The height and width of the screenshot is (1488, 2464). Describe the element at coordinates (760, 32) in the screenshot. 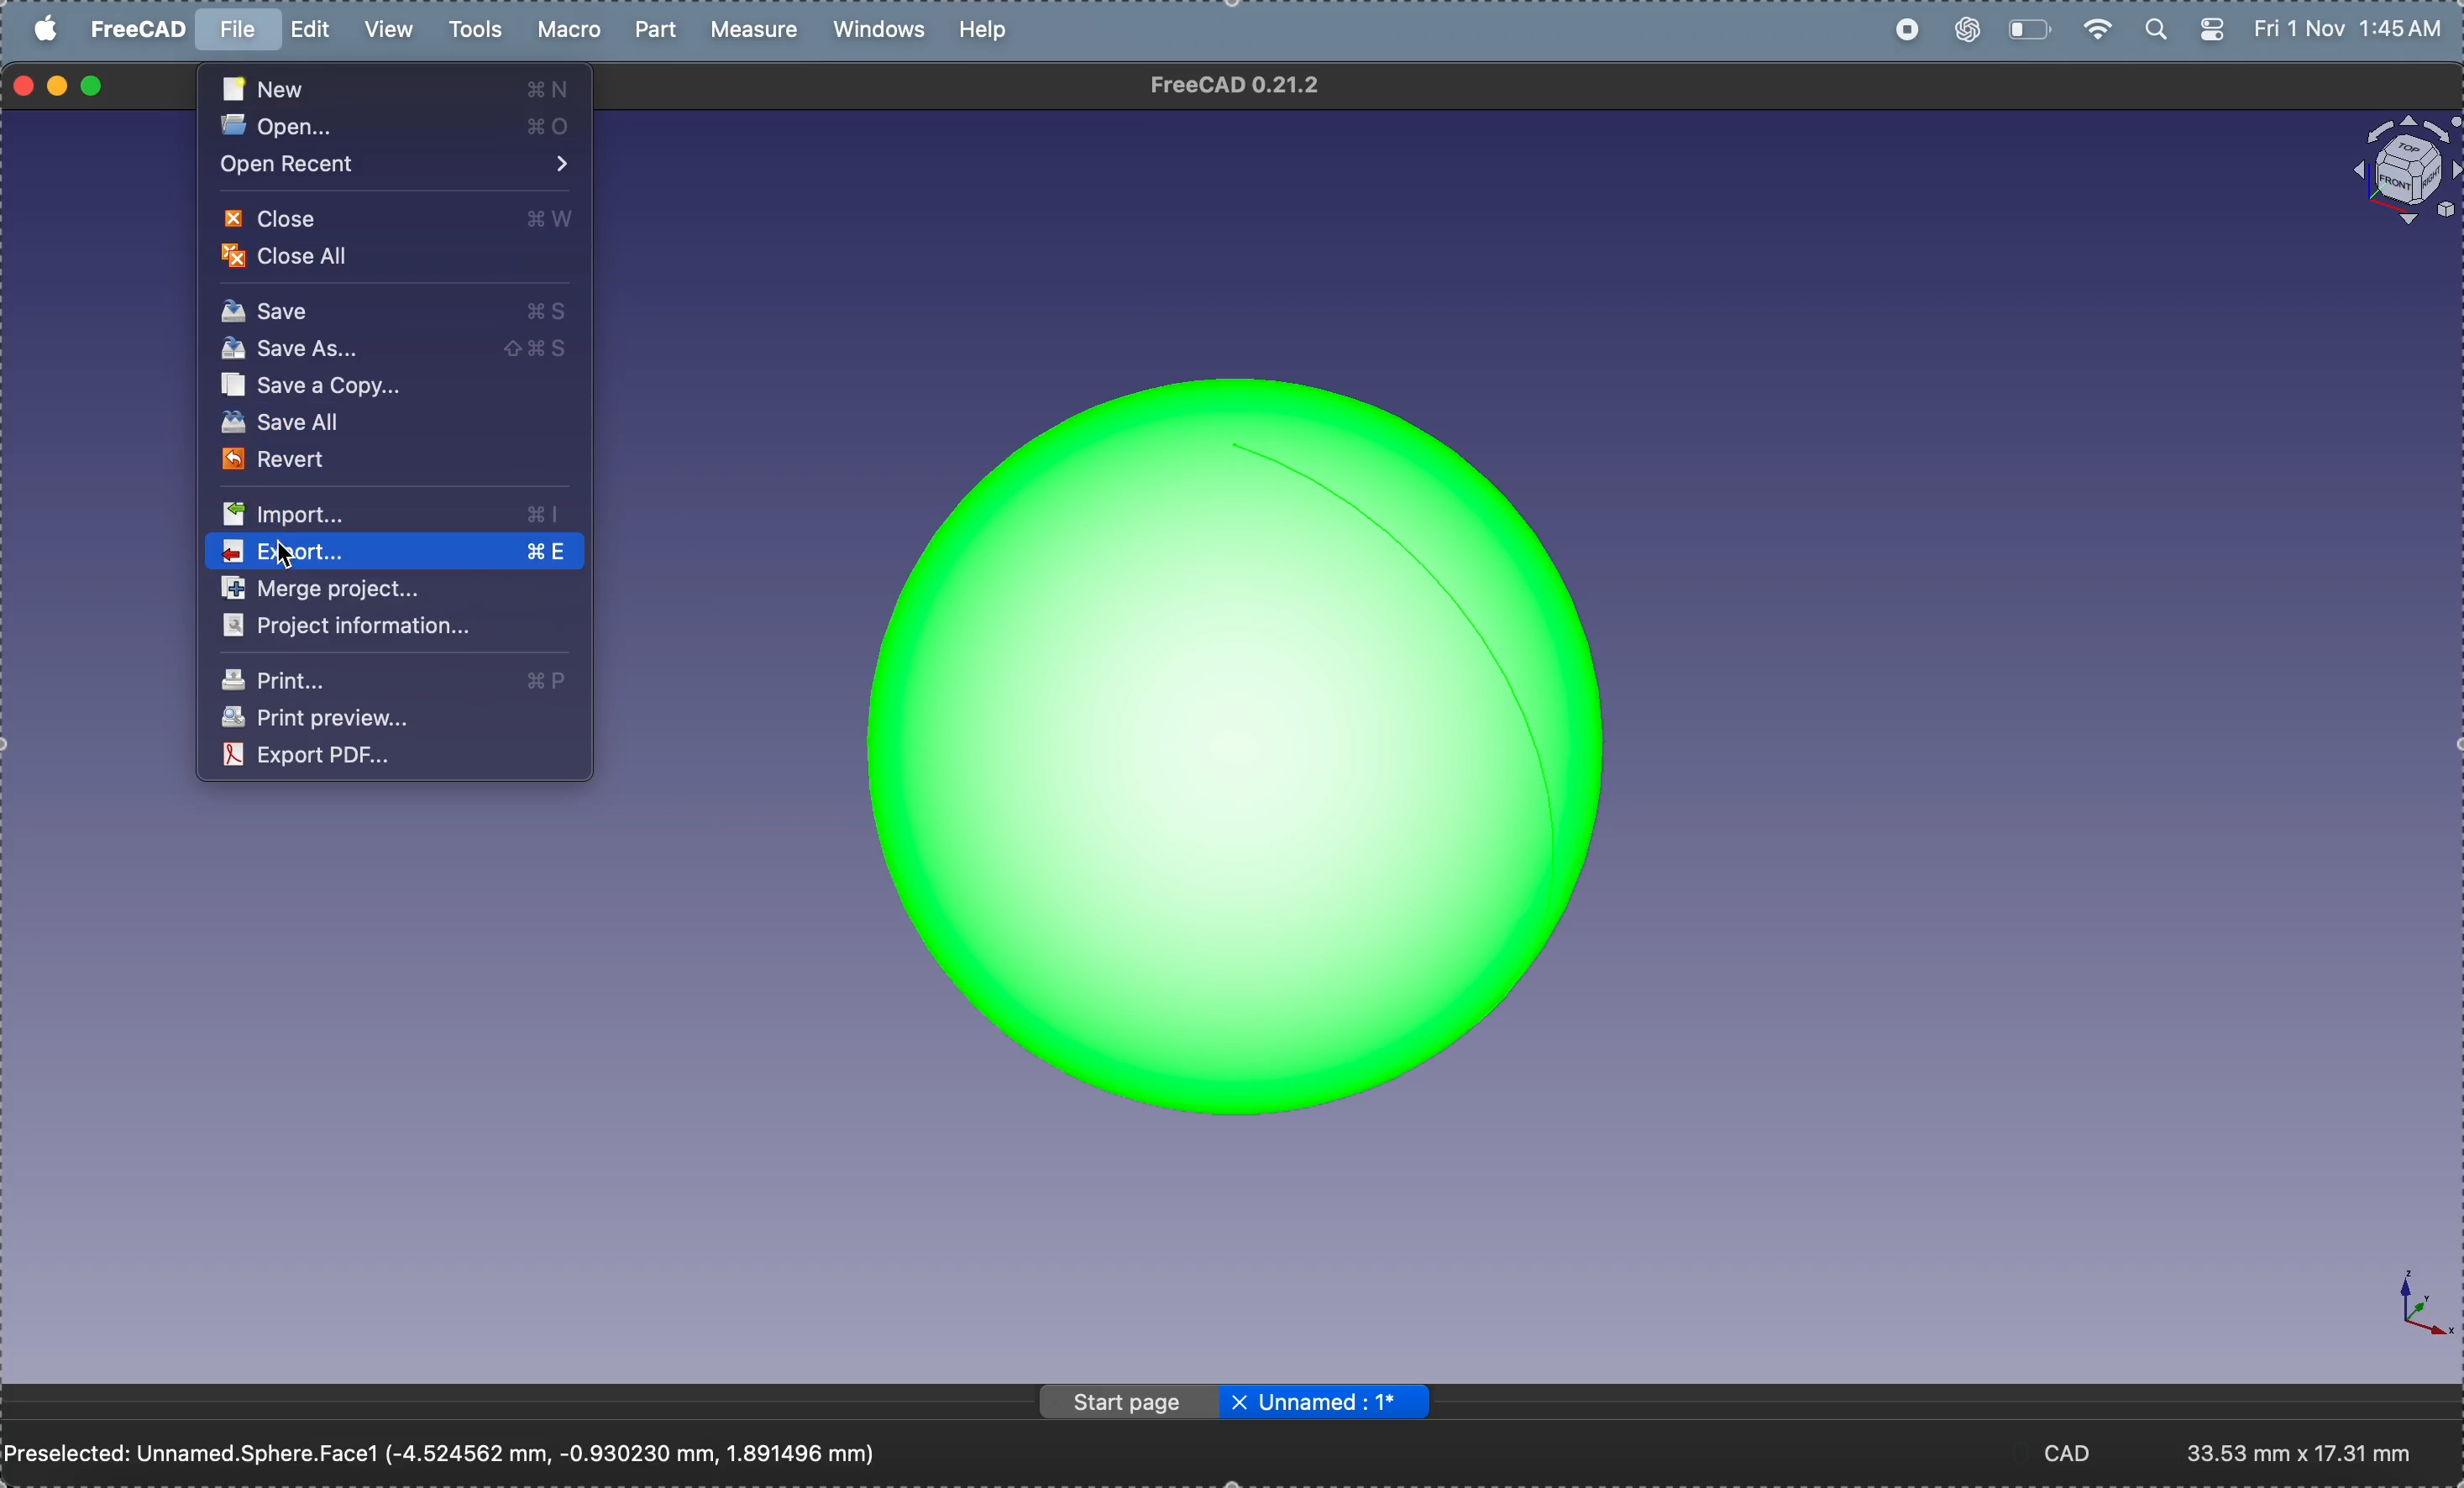

I see `measure` at that location.